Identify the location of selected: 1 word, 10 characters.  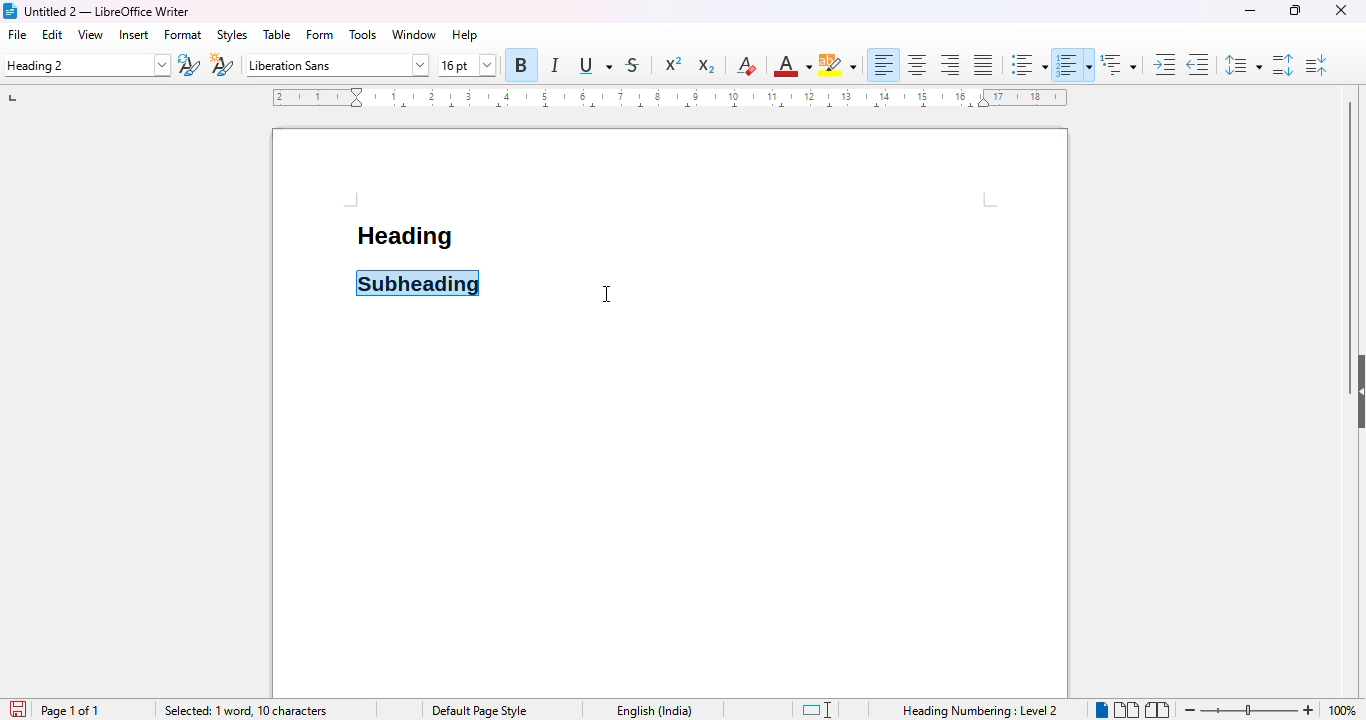
(246, 711).